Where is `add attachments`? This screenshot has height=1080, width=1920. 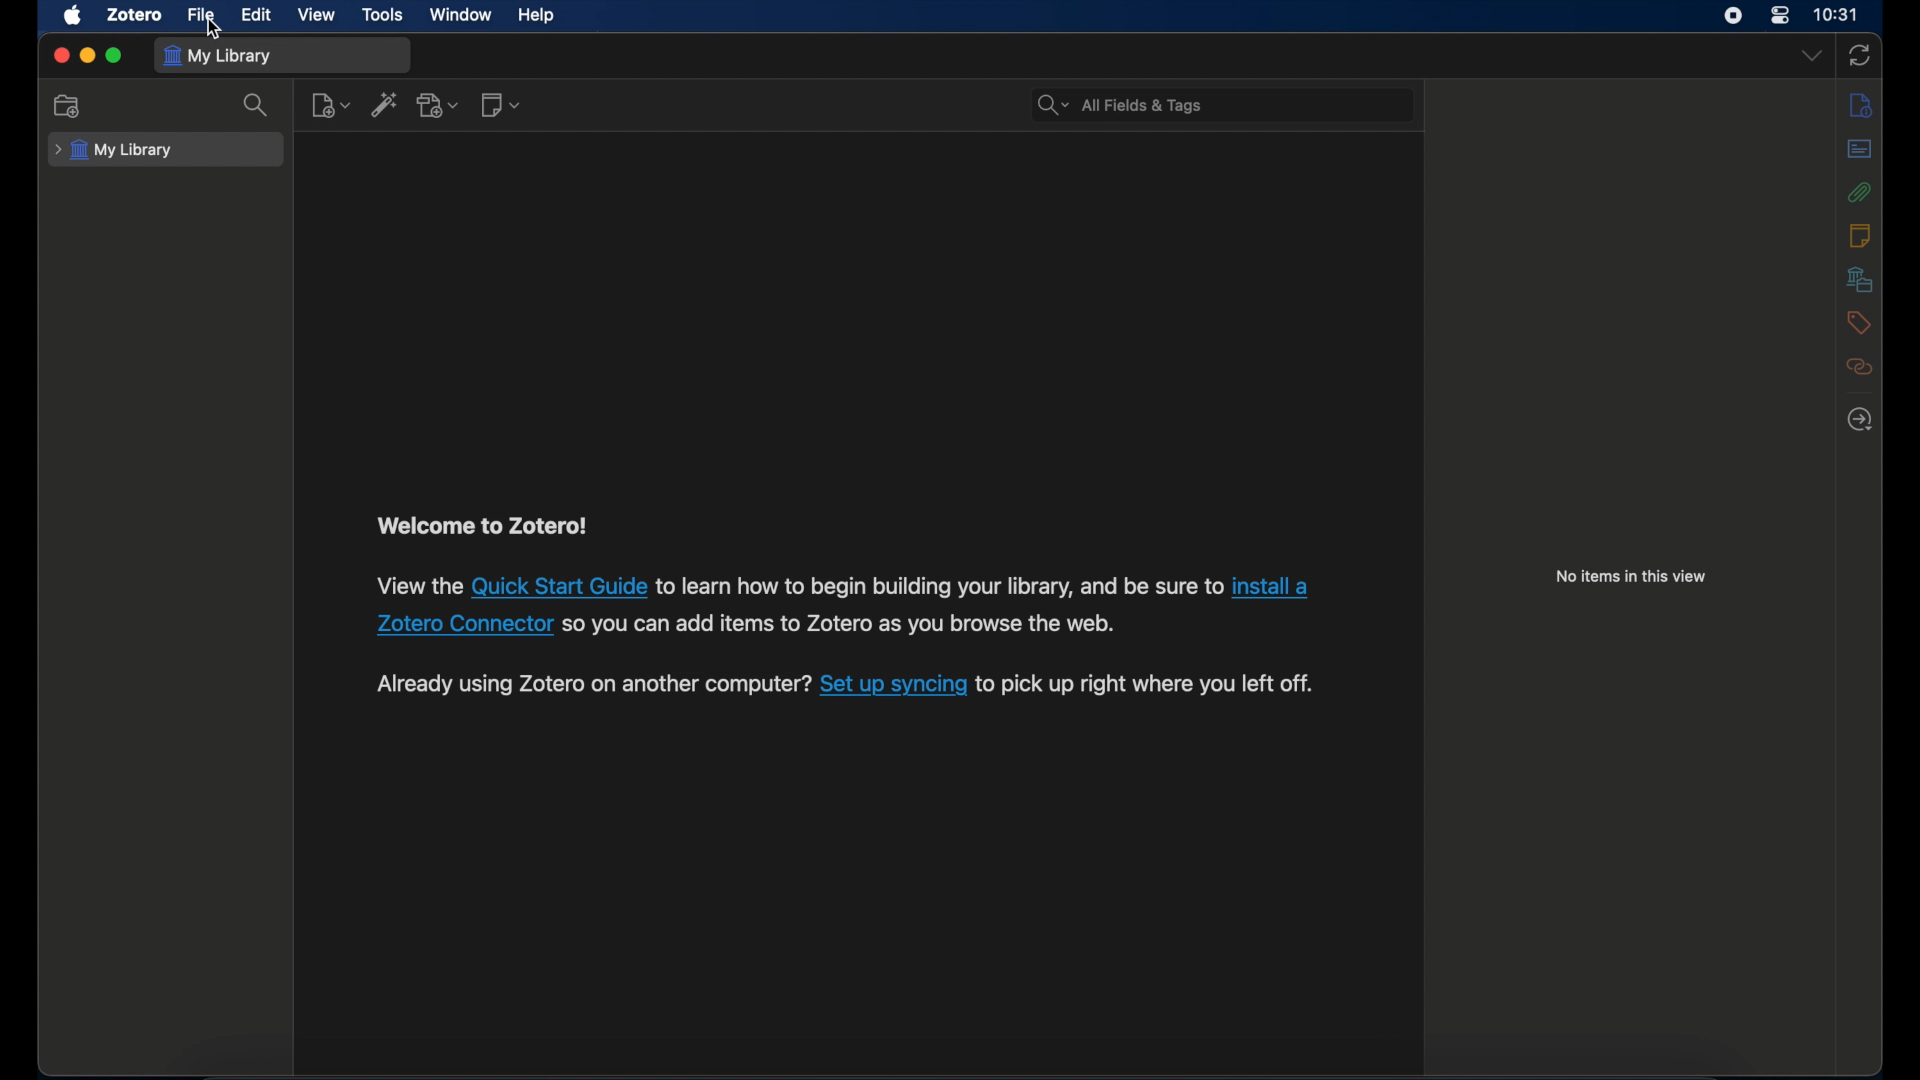
add attachments is located at coordinates (439, 105).